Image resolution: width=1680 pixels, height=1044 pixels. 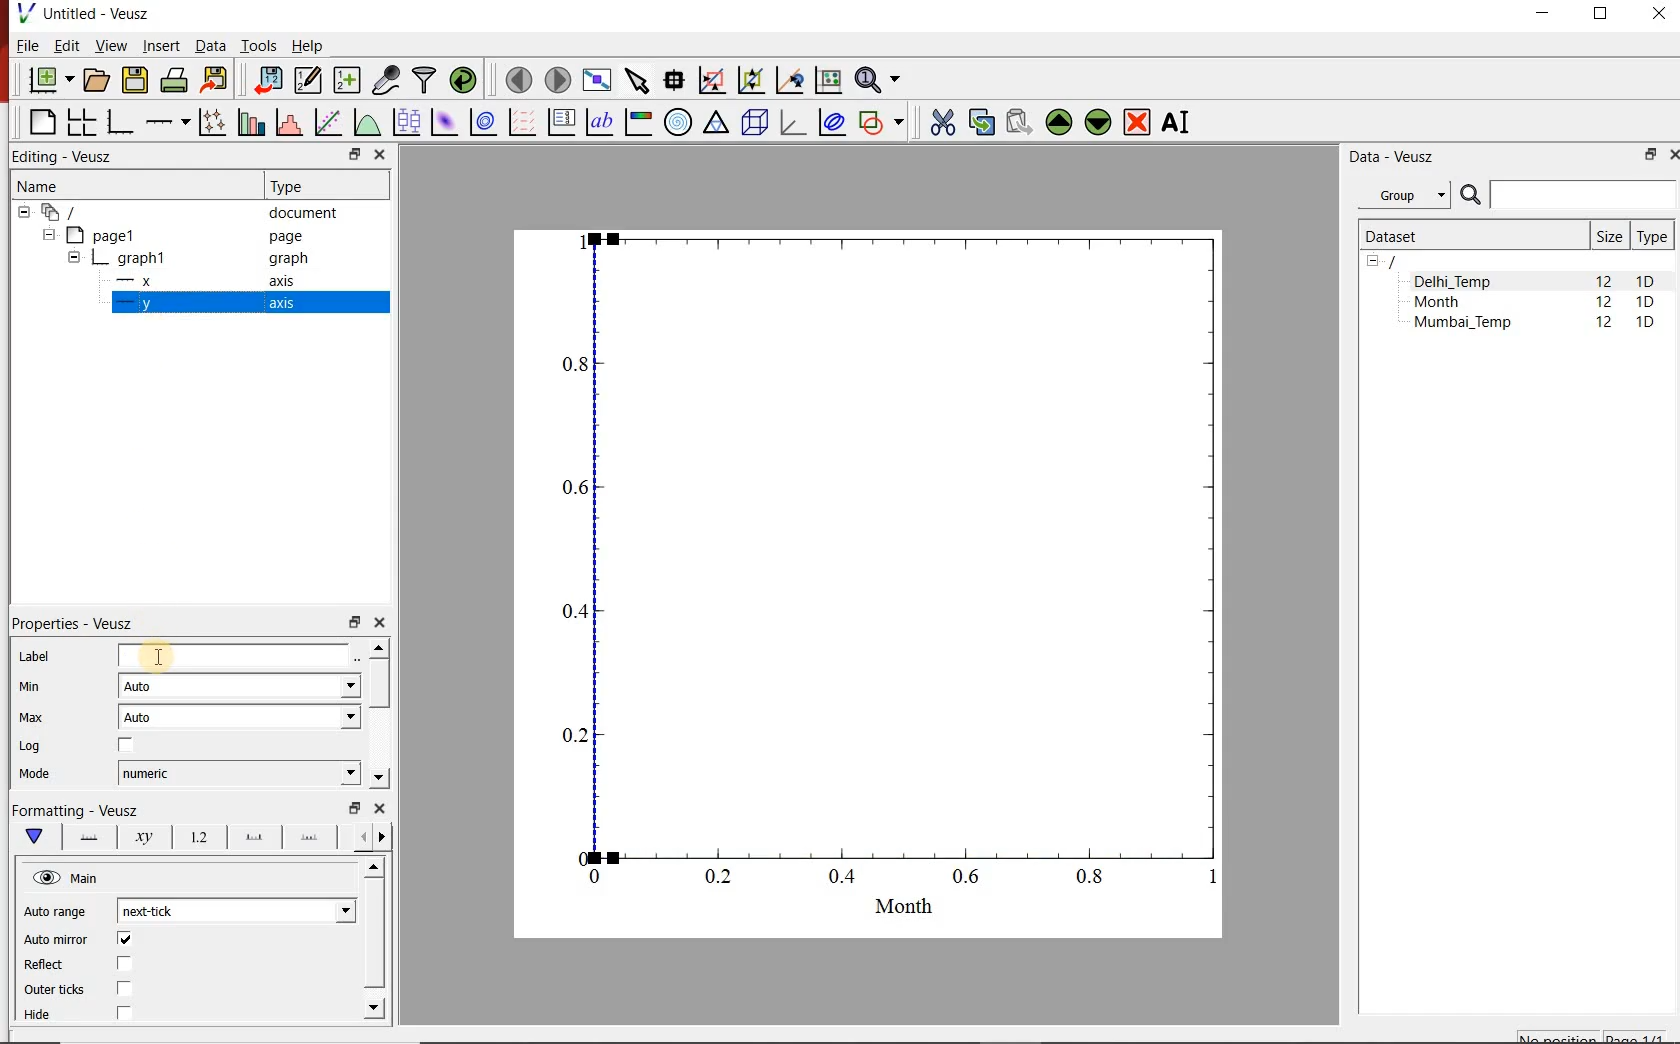 I want to click on 1D, so click(x=1645, y=303).